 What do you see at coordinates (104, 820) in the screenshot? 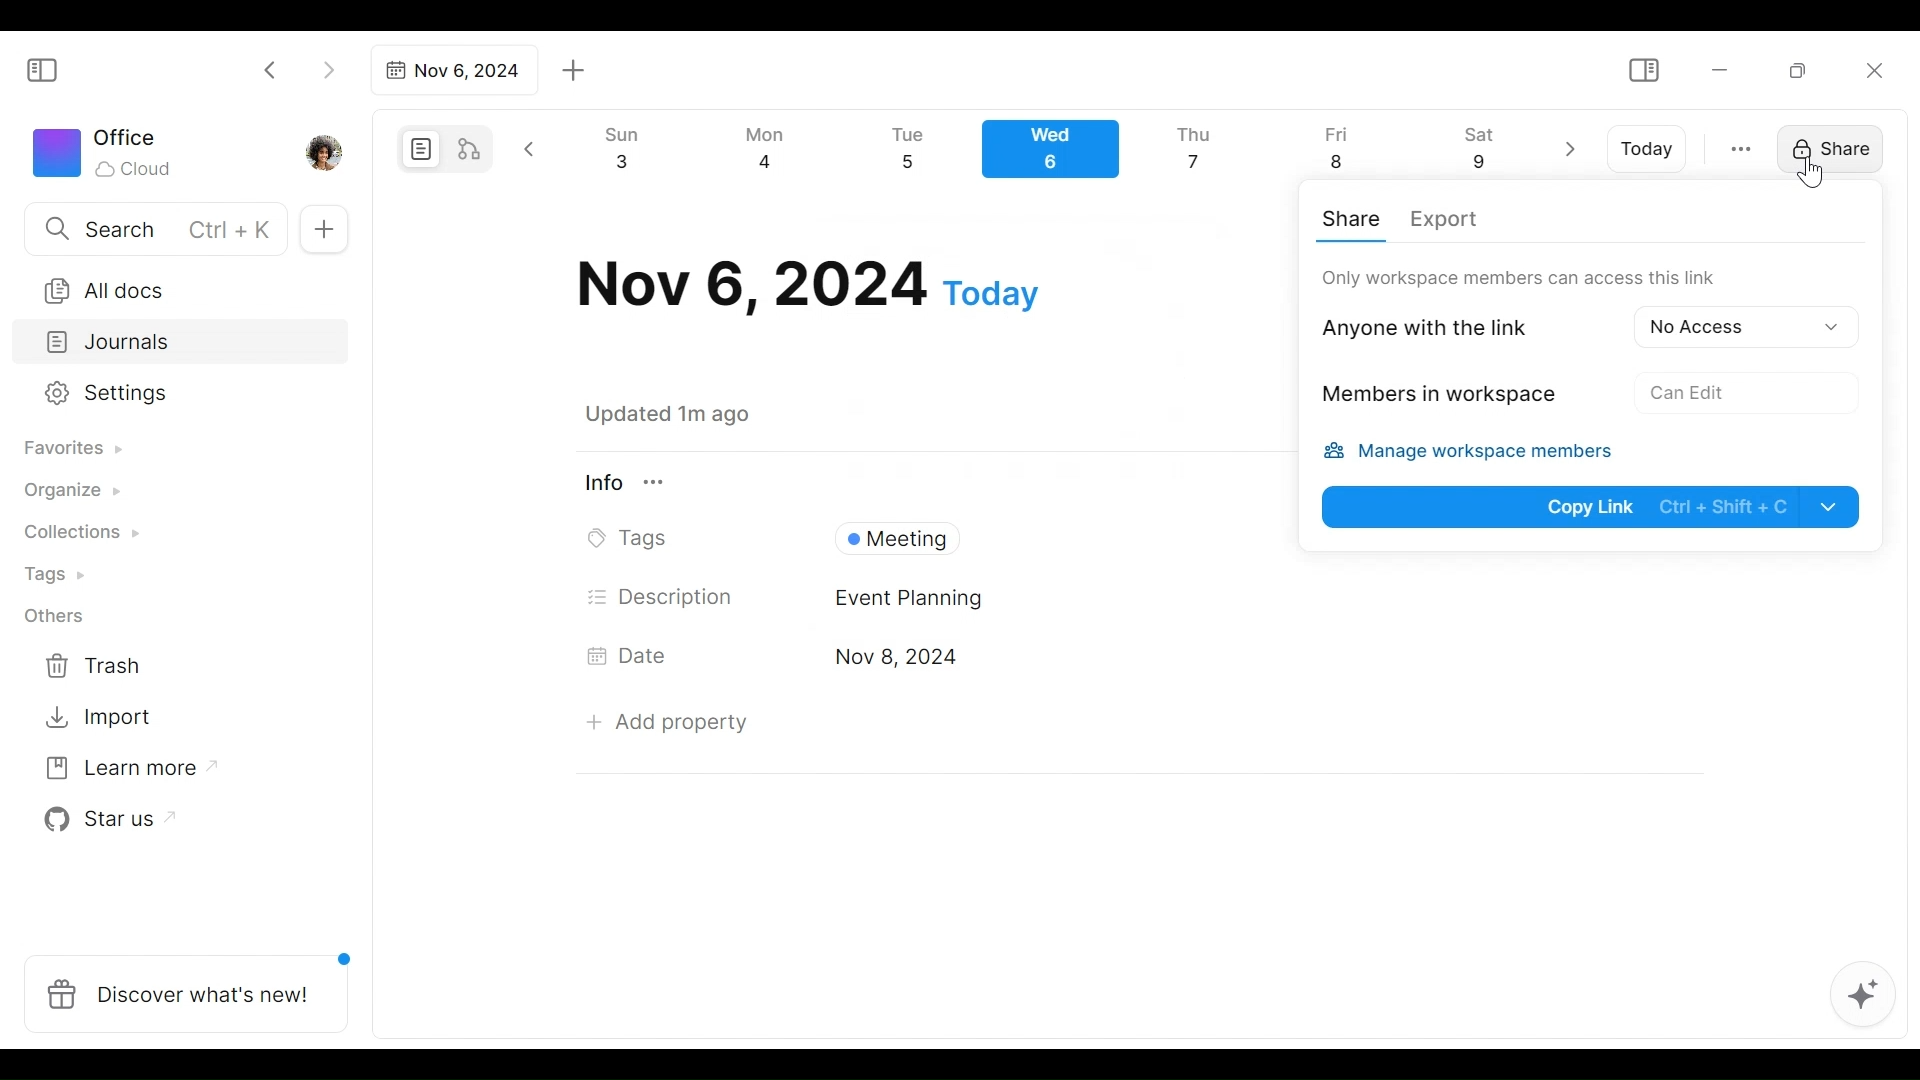
I see `Star us` at bounding box center [104, 820].